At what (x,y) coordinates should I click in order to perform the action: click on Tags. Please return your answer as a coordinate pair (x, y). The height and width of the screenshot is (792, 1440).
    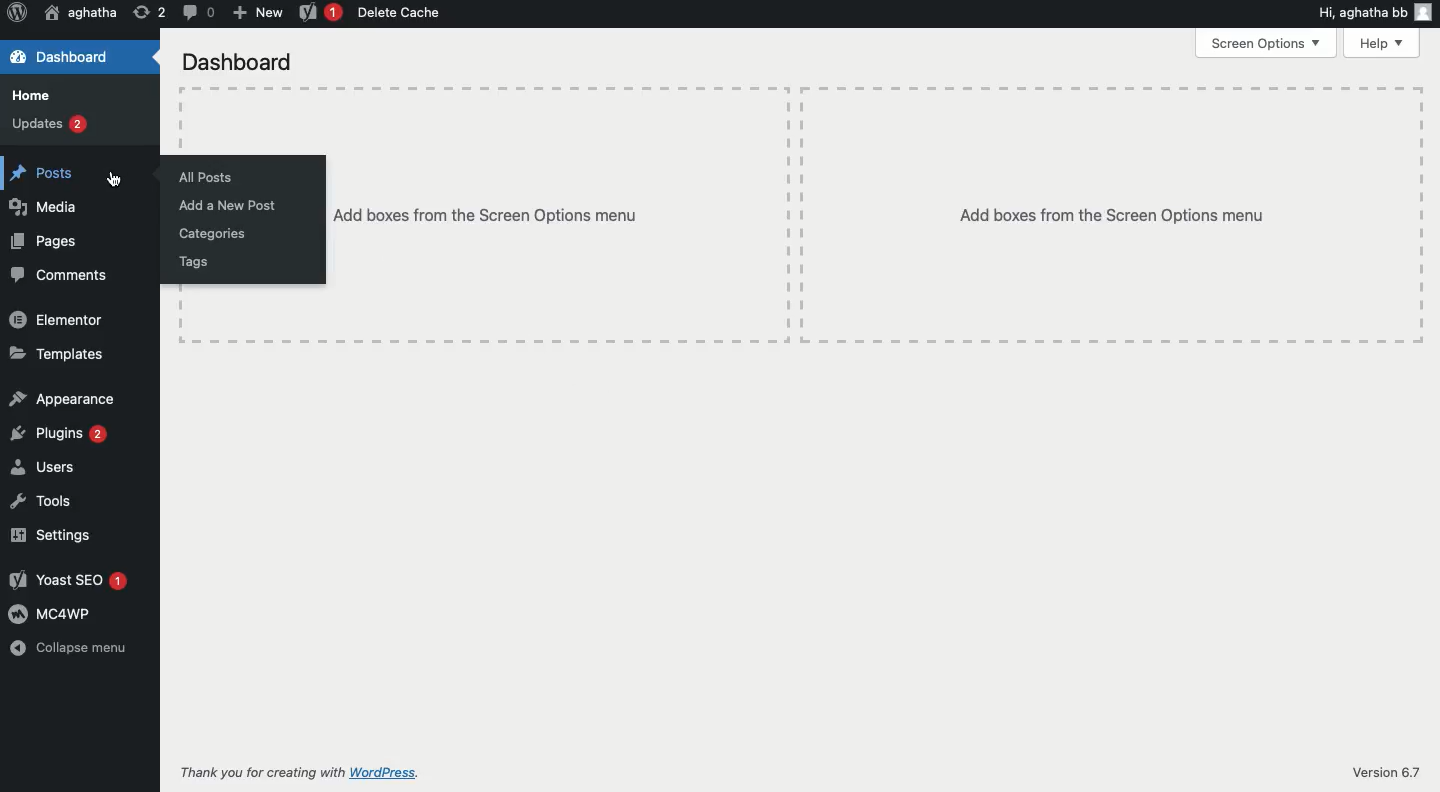
    Looking at the image, I should click on (194, 263).